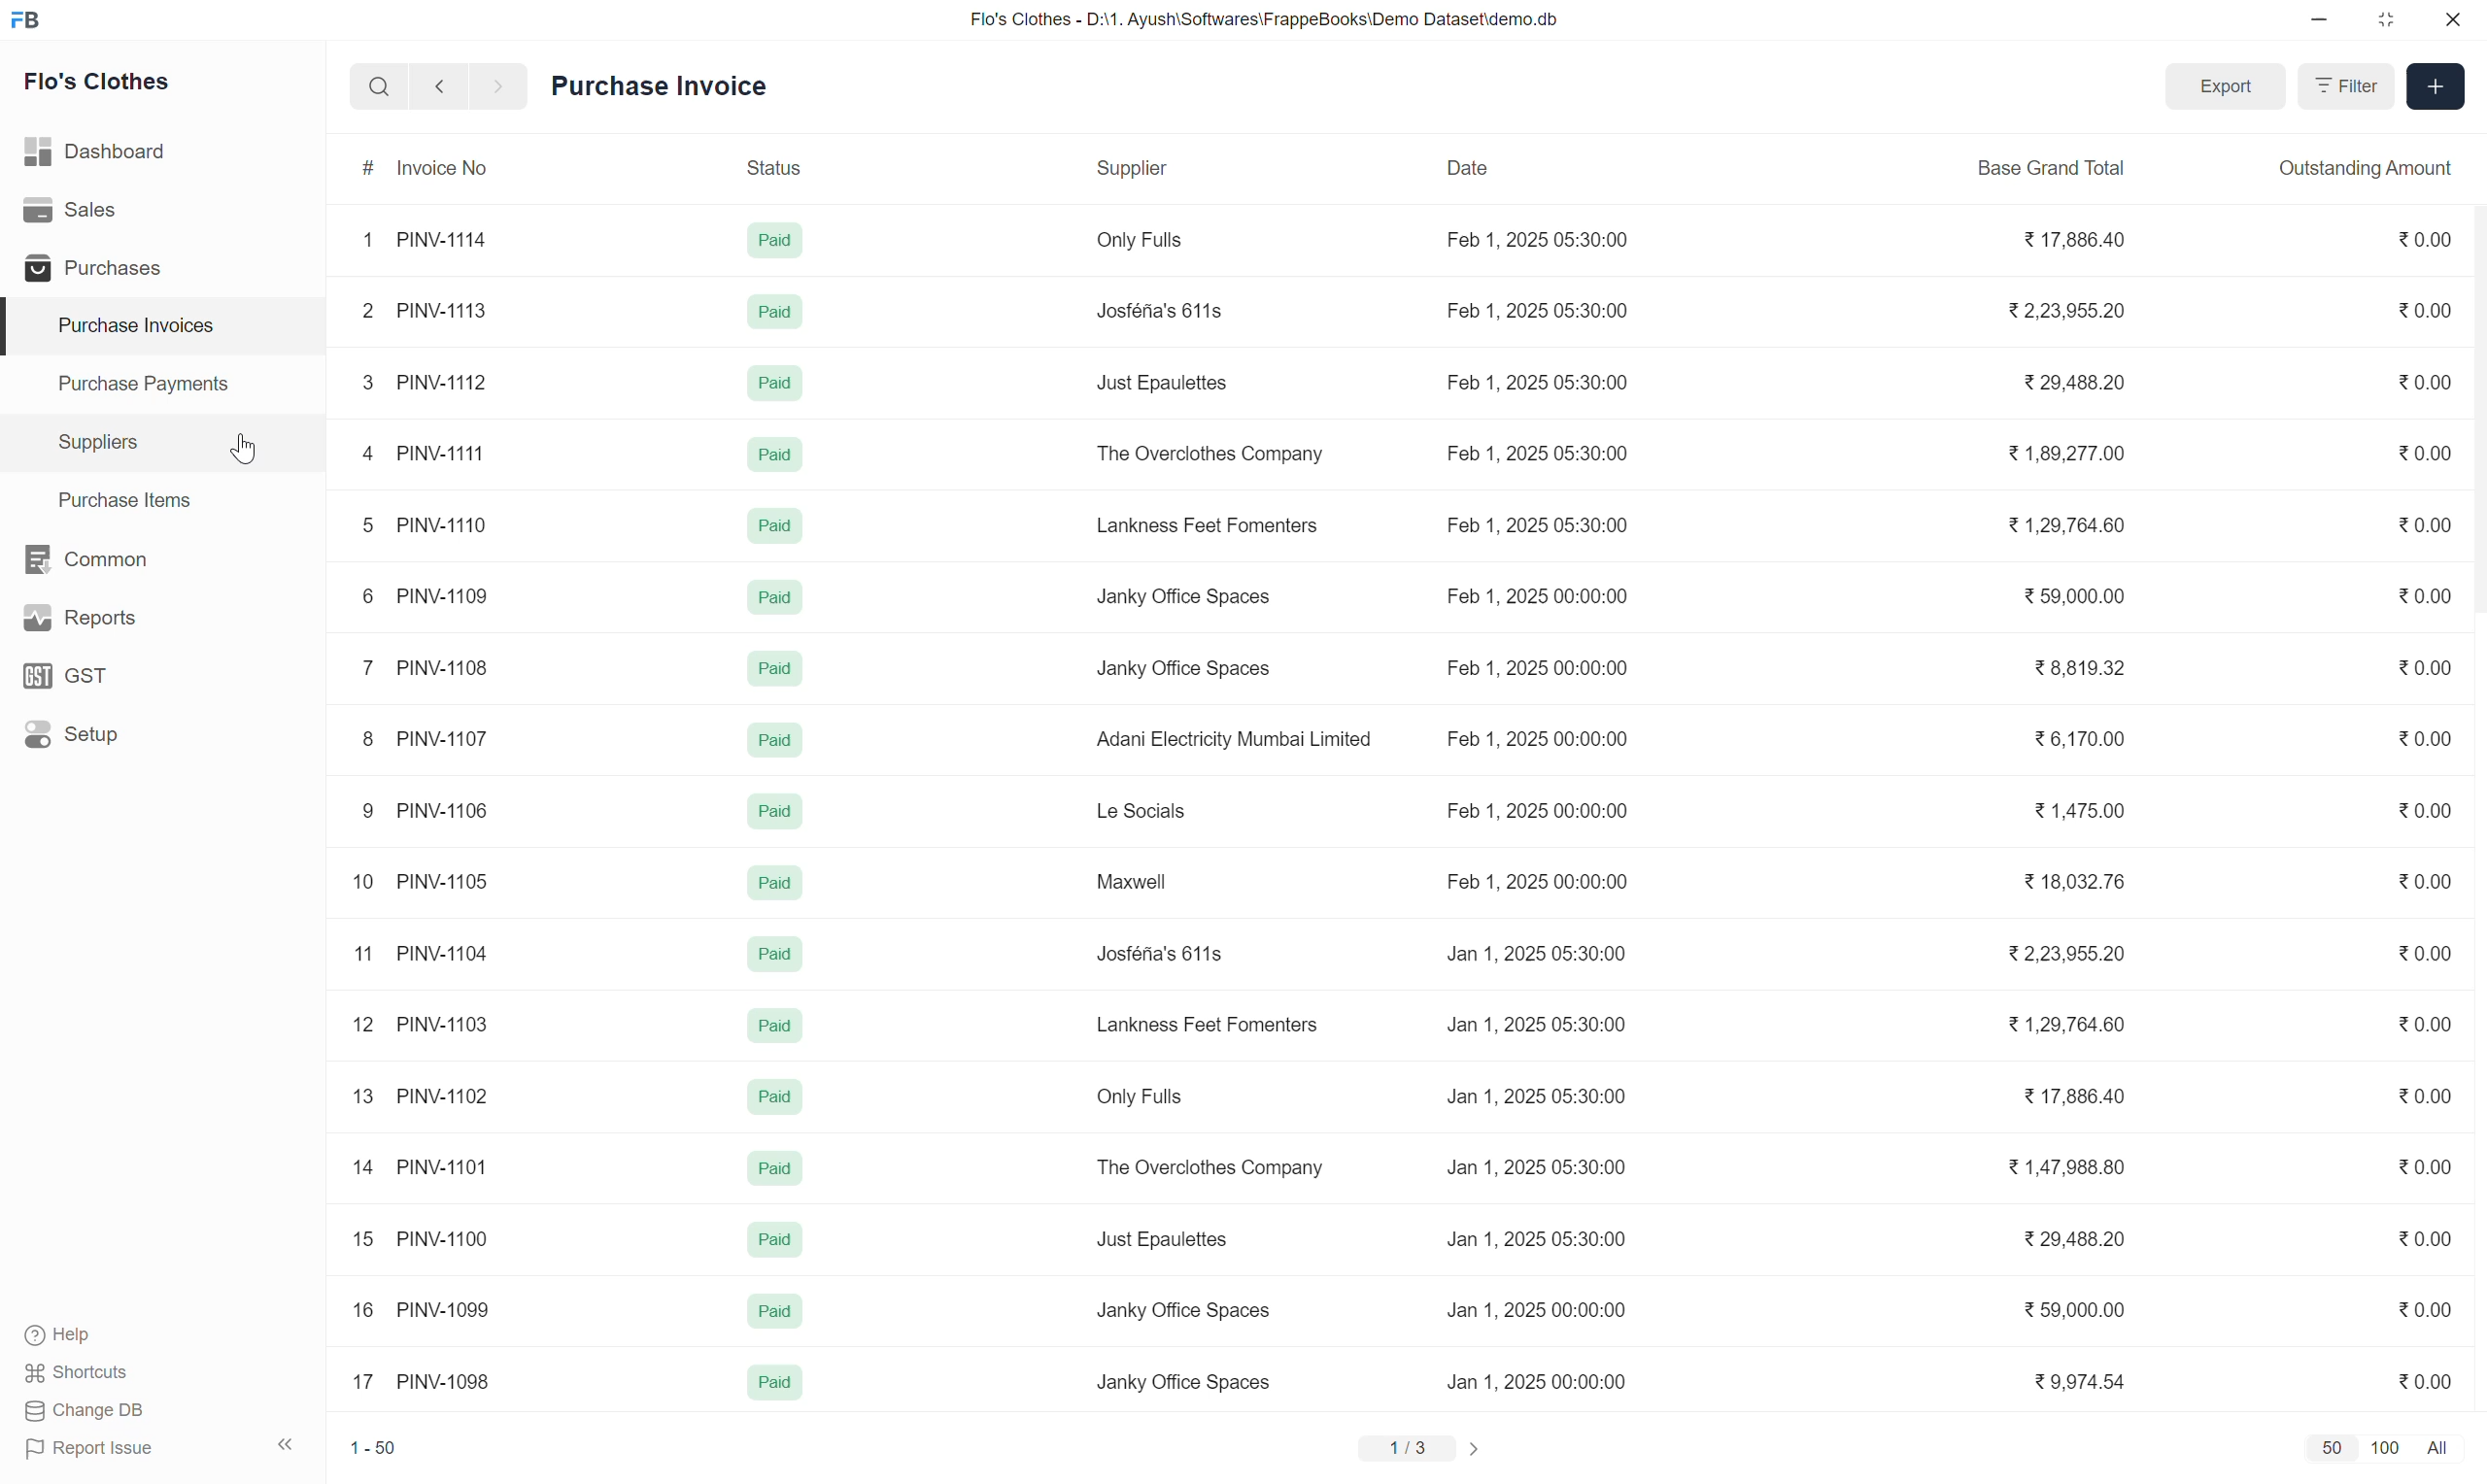 The width and height of the screenshot is (2487, 1484). I want to click on Feb 1, 2025 00:00:00, so click(1538, 811).